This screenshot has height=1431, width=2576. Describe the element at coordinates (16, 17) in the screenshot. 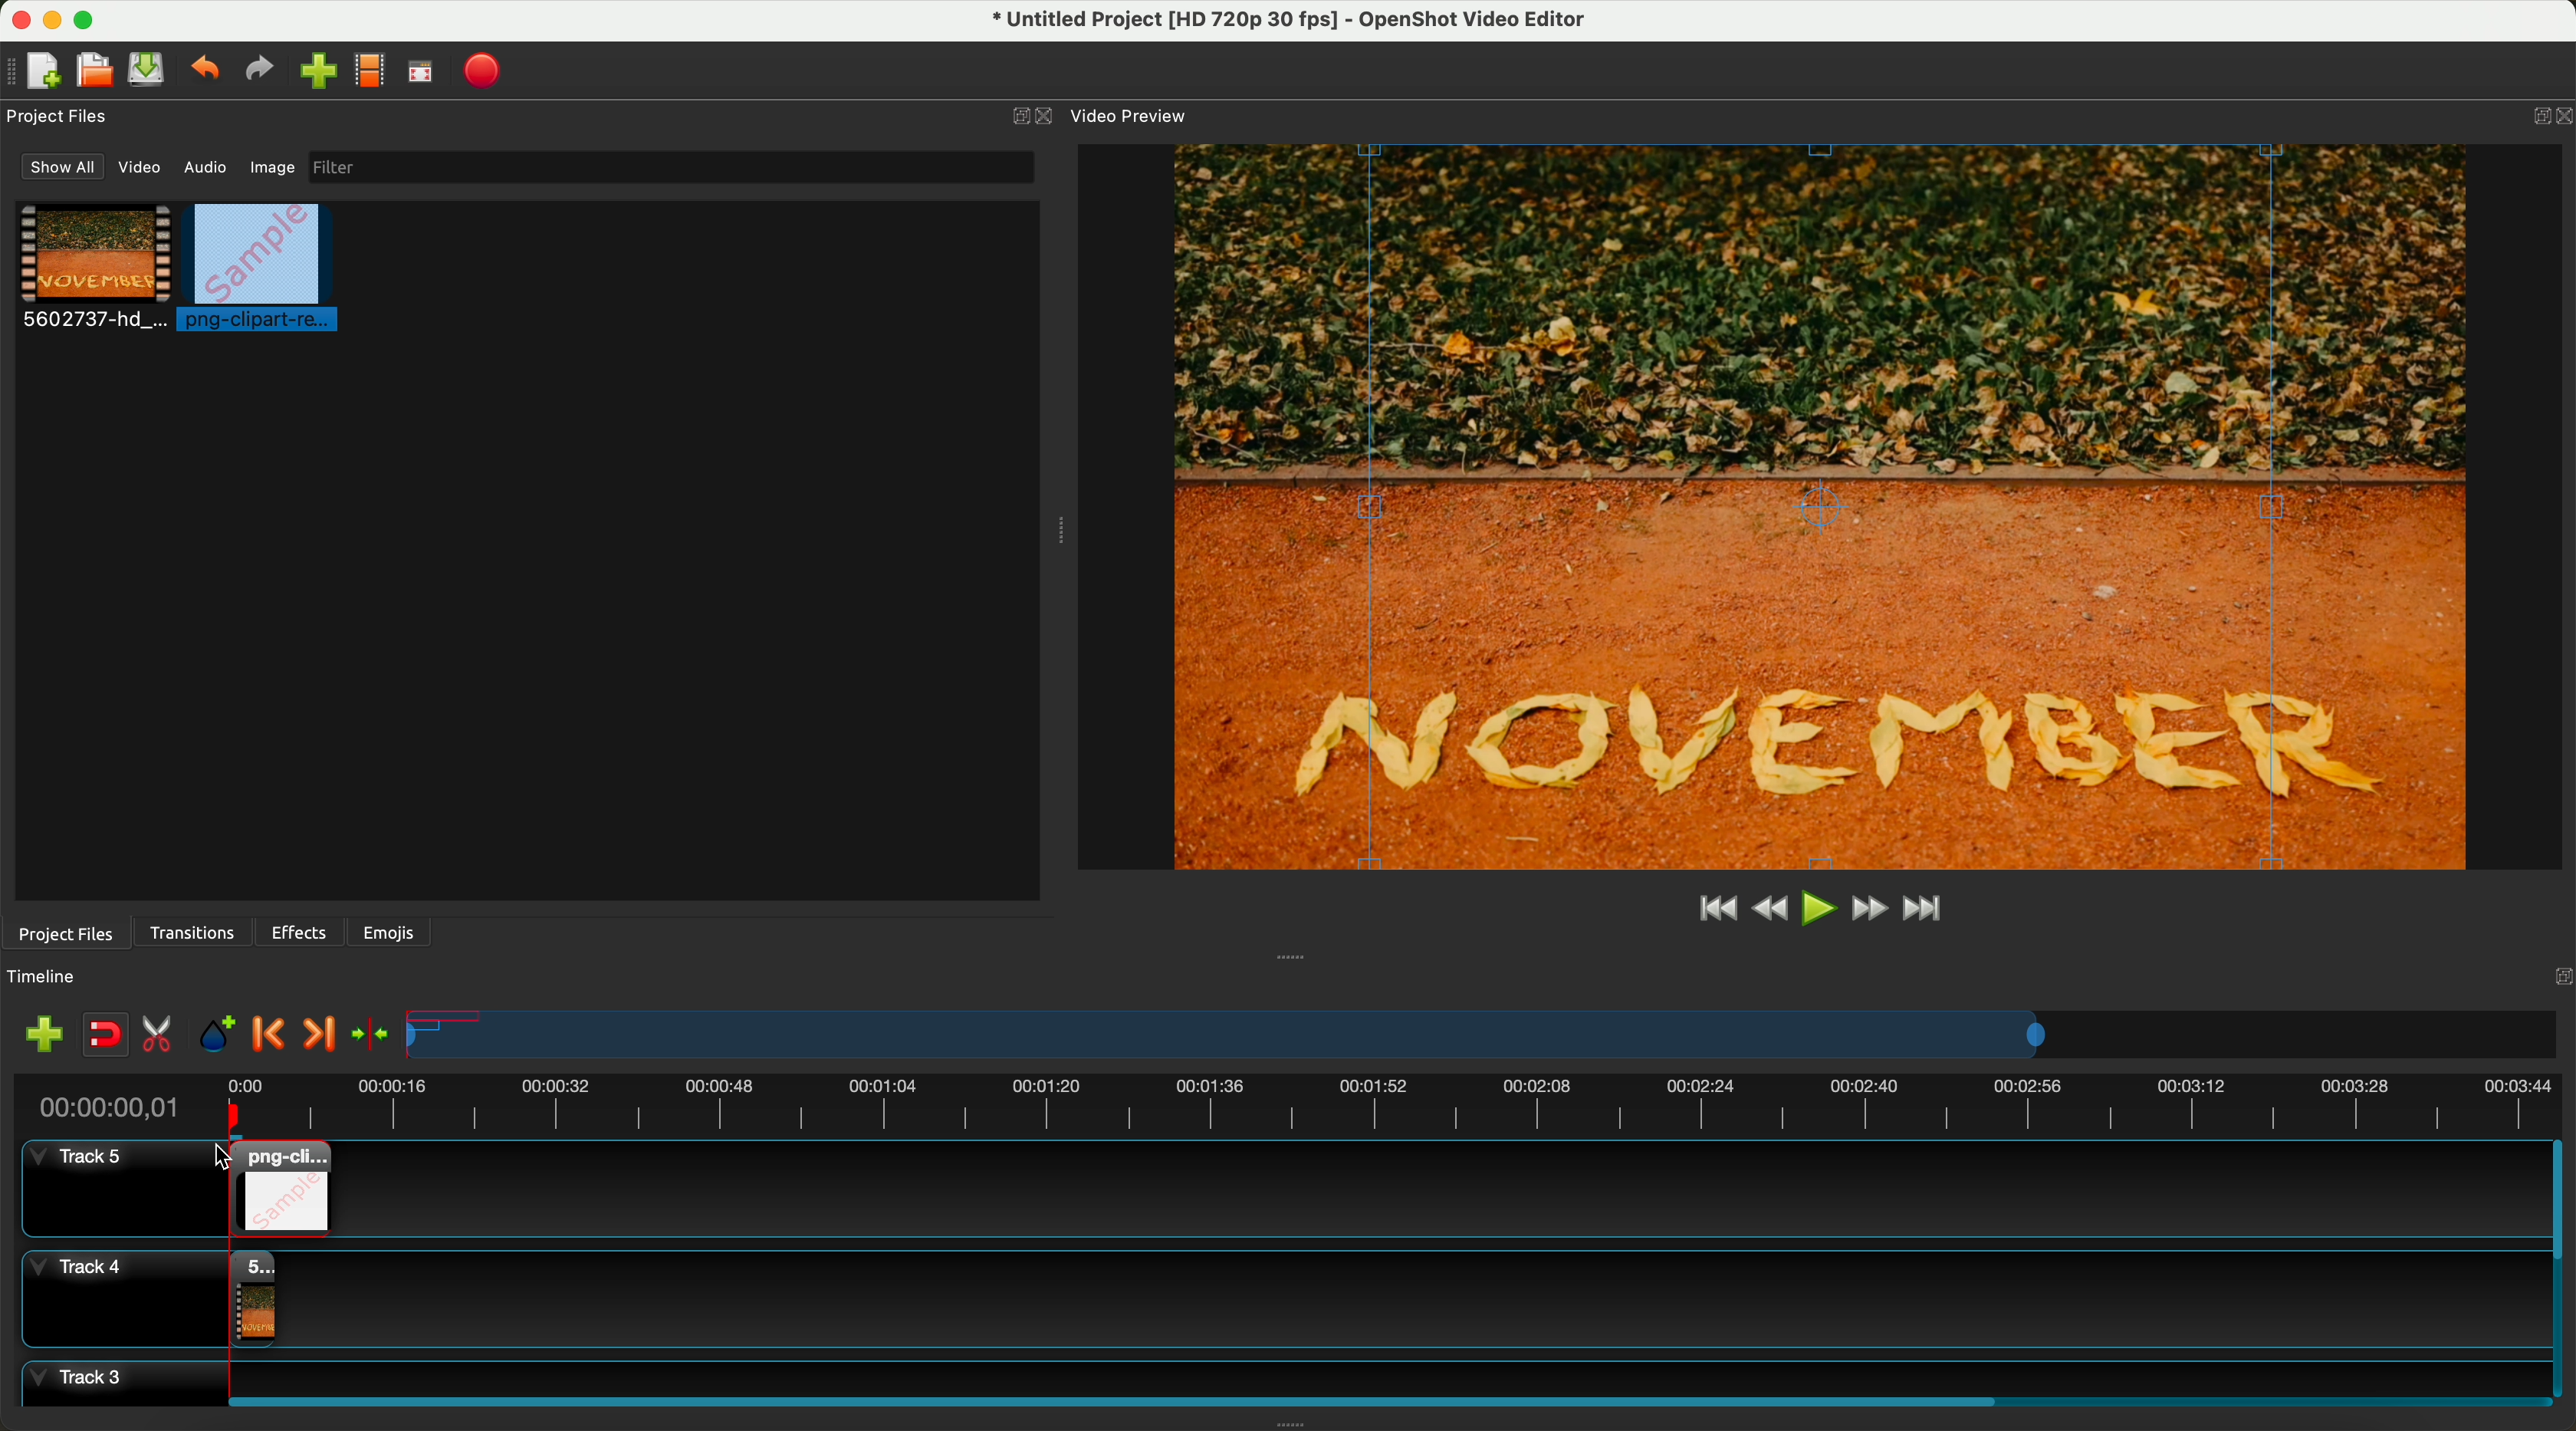

I see `close program` at that location.